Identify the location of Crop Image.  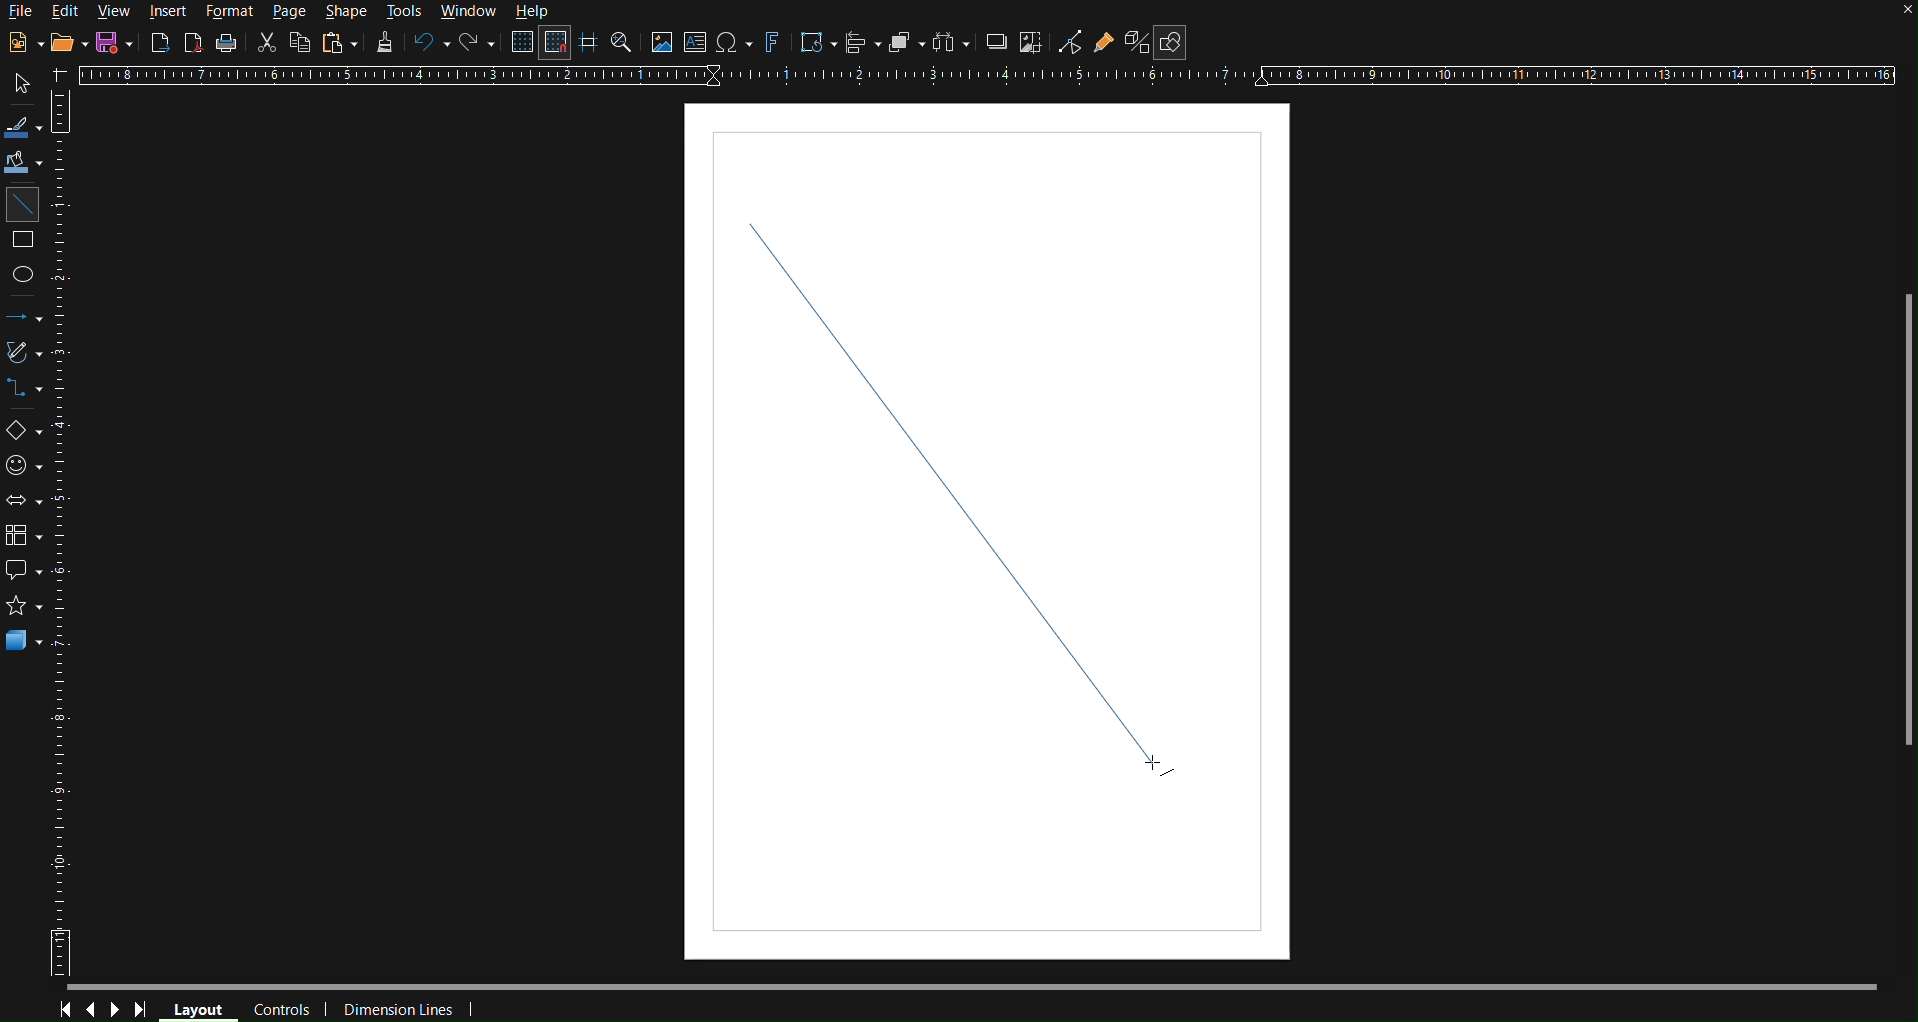
(1034, 41).